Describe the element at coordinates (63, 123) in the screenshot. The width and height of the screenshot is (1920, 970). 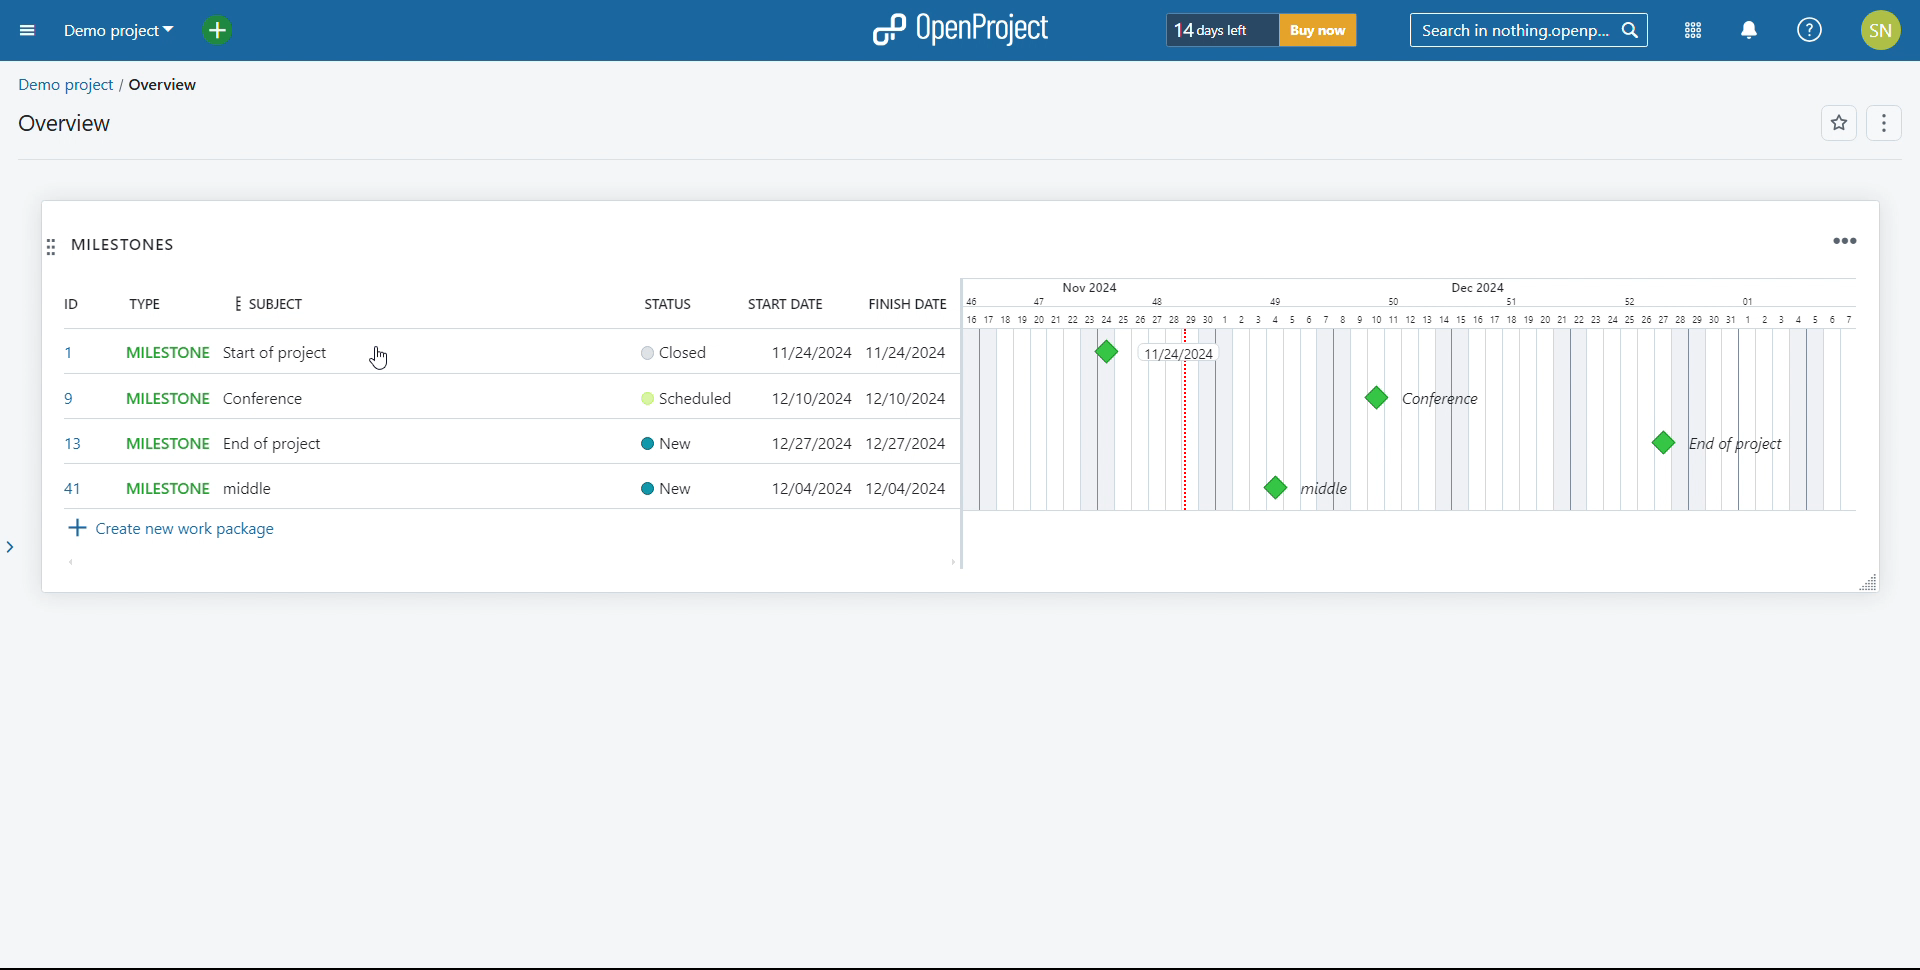
I see `overview` at that location.